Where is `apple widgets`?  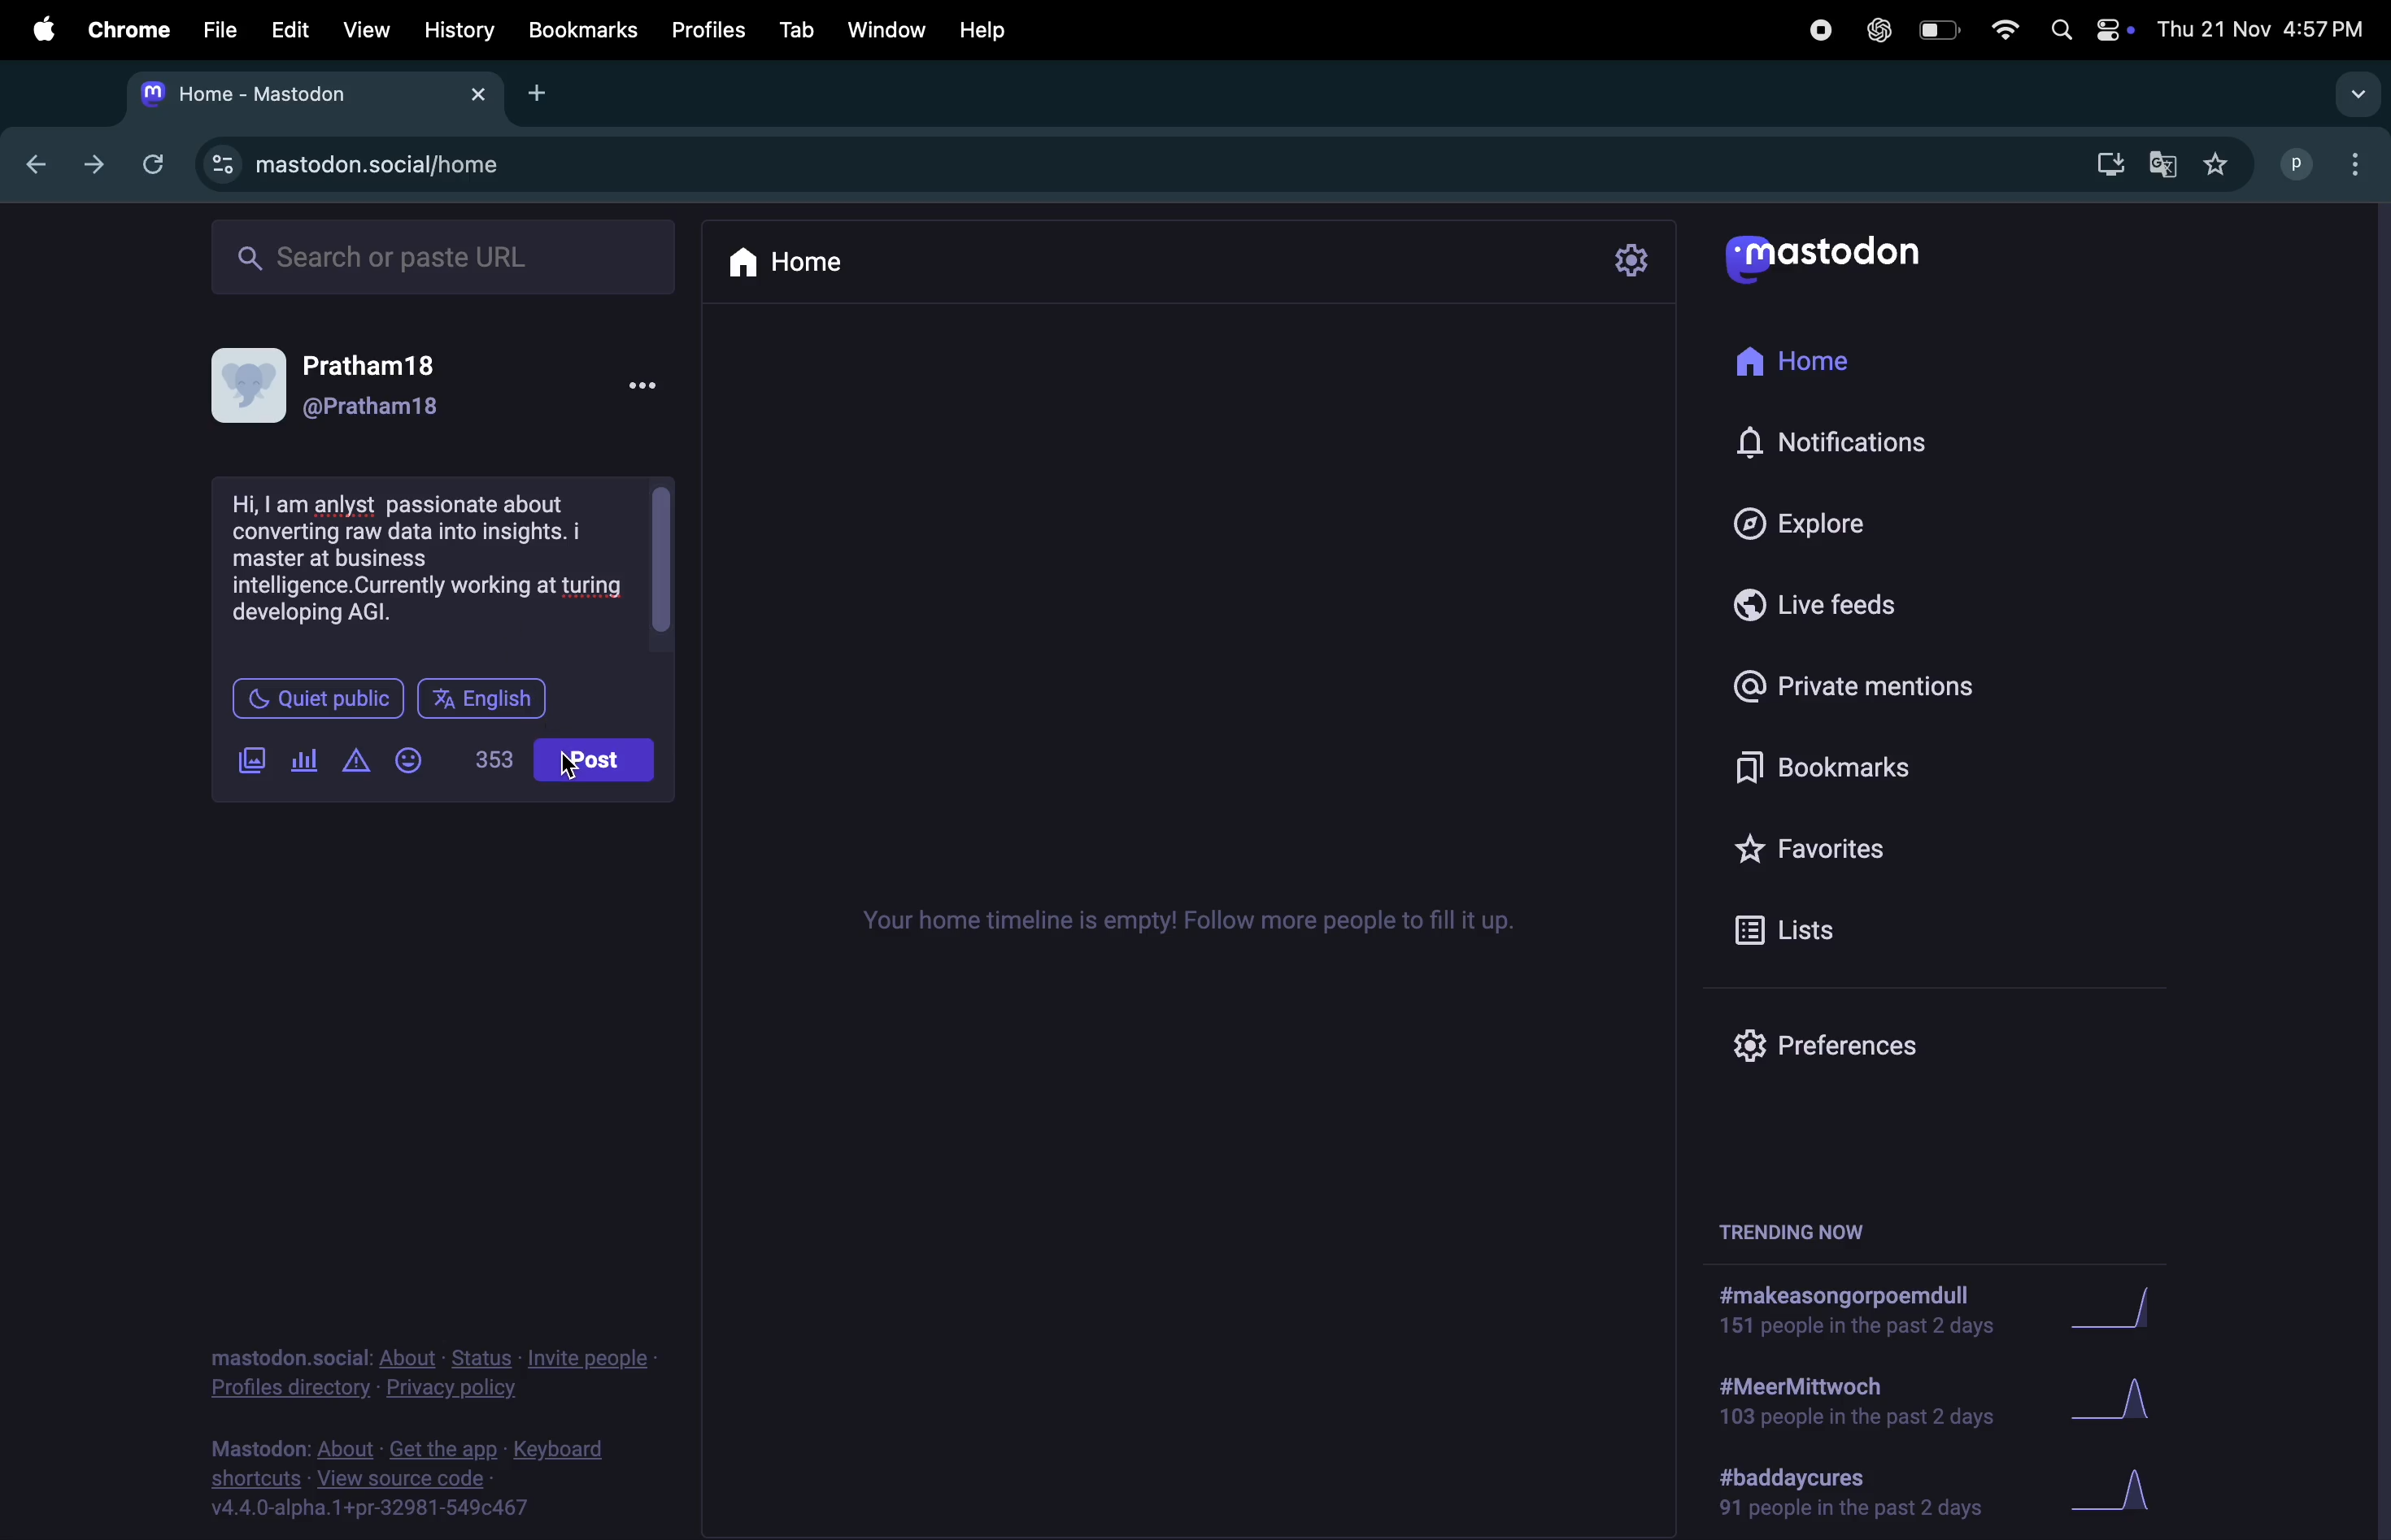 apple widgets is located at coordinates (2114, 29).